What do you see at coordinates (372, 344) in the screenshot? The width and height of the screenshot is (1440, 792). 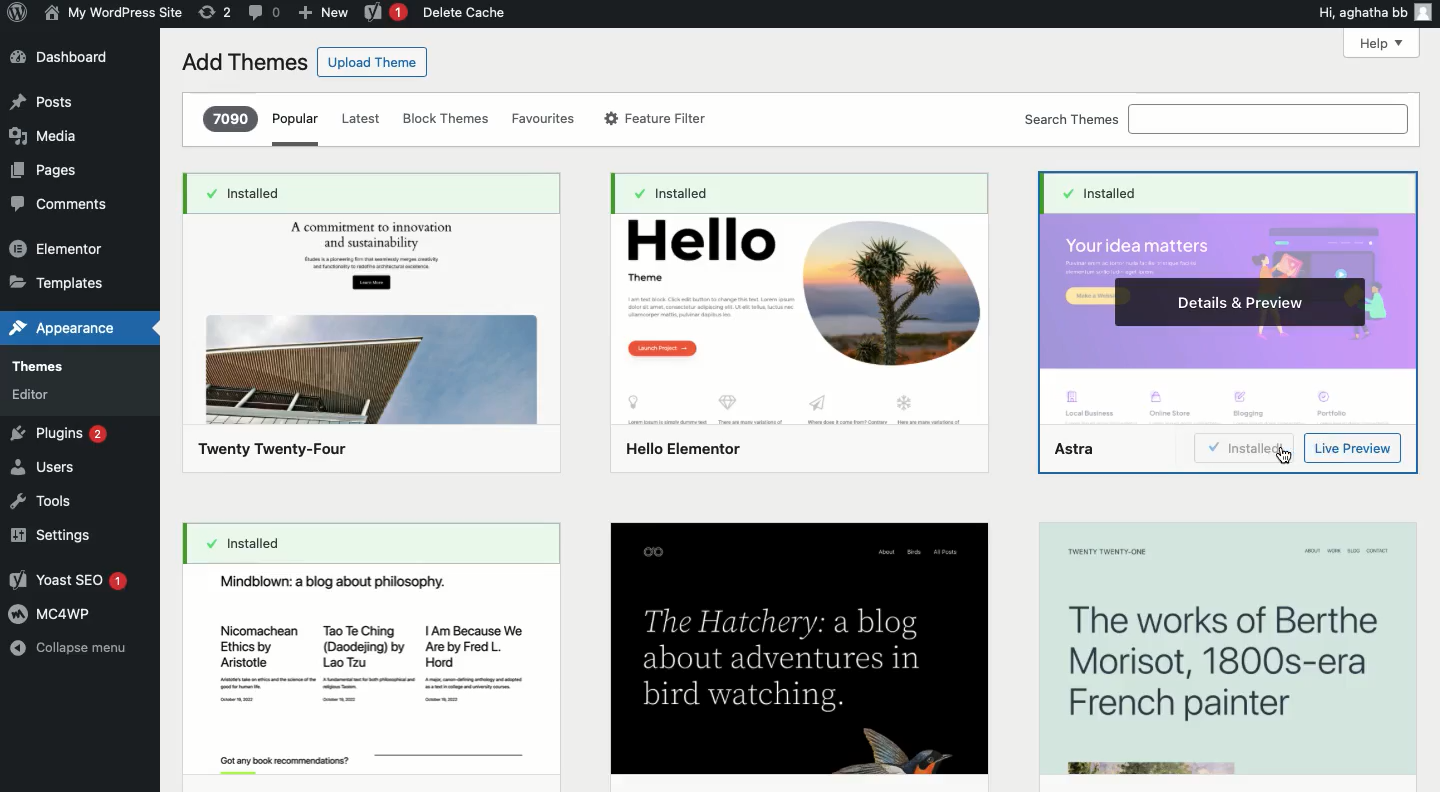 I see `Twenty Twenty-Four Theme` at bounding box center [372, 344].